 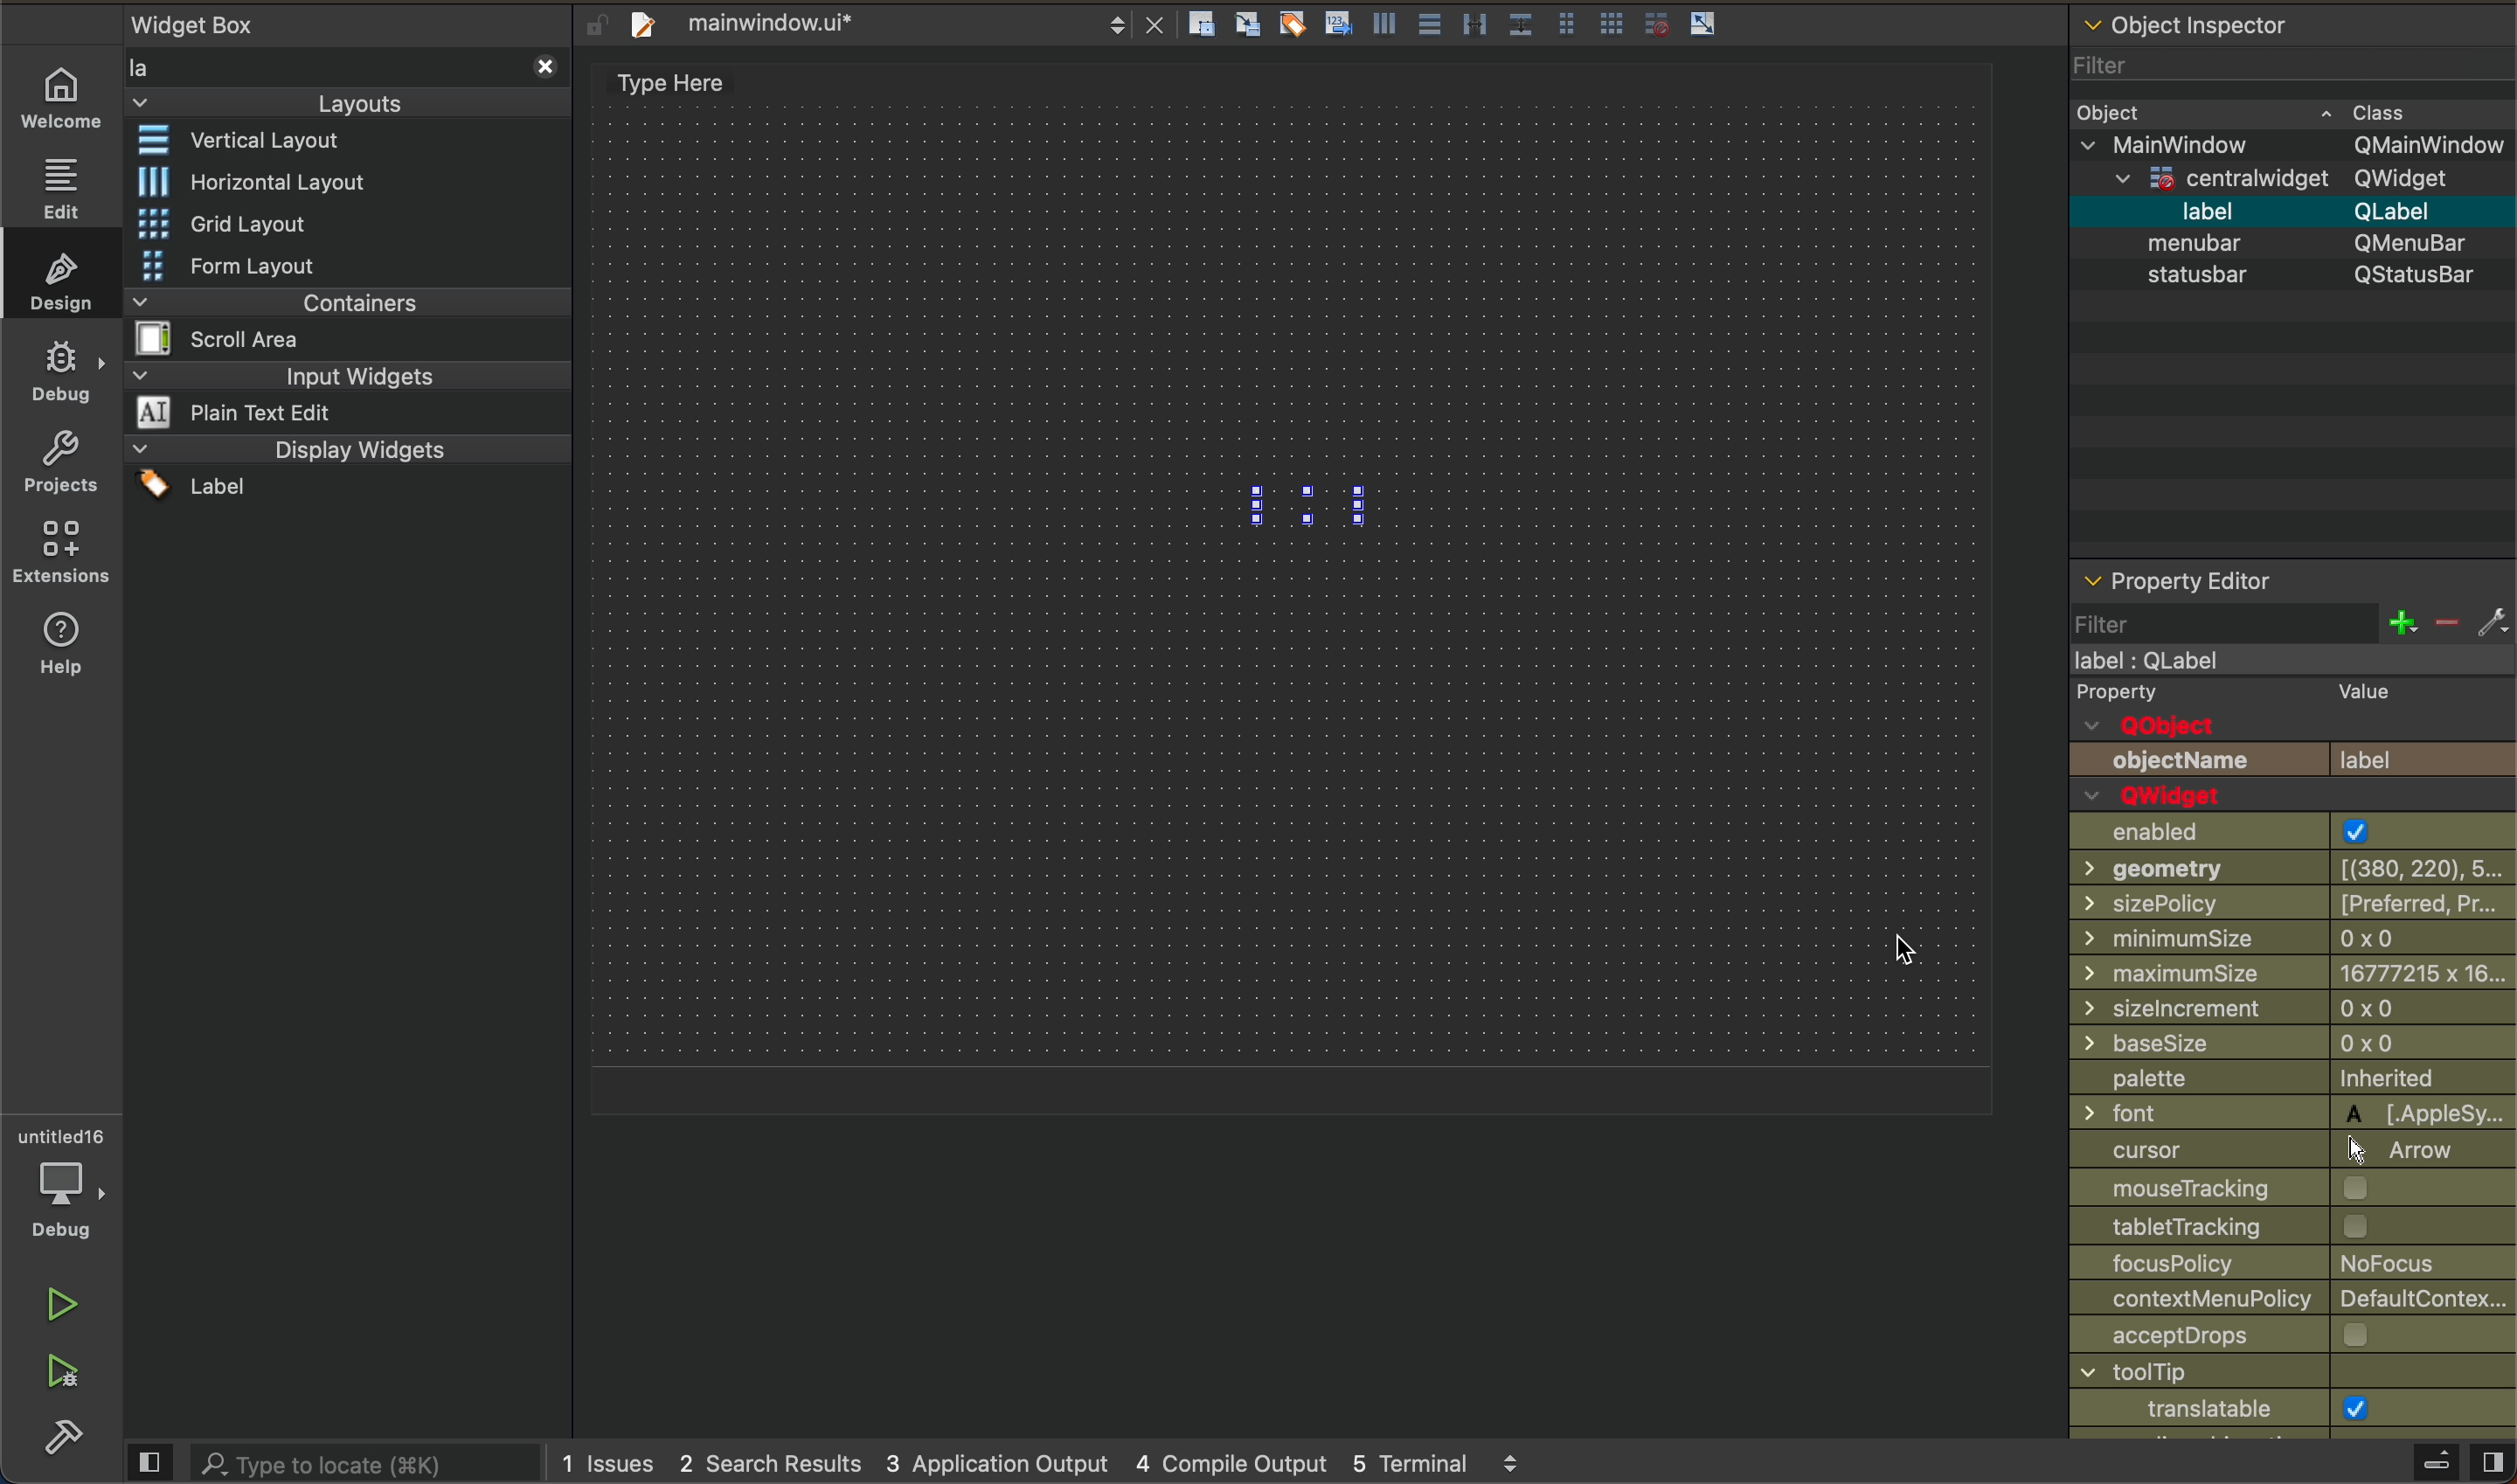 What do you see at coordinates (62, 649) in the screenshot?
I see `help` at bounding box center [62, 649].